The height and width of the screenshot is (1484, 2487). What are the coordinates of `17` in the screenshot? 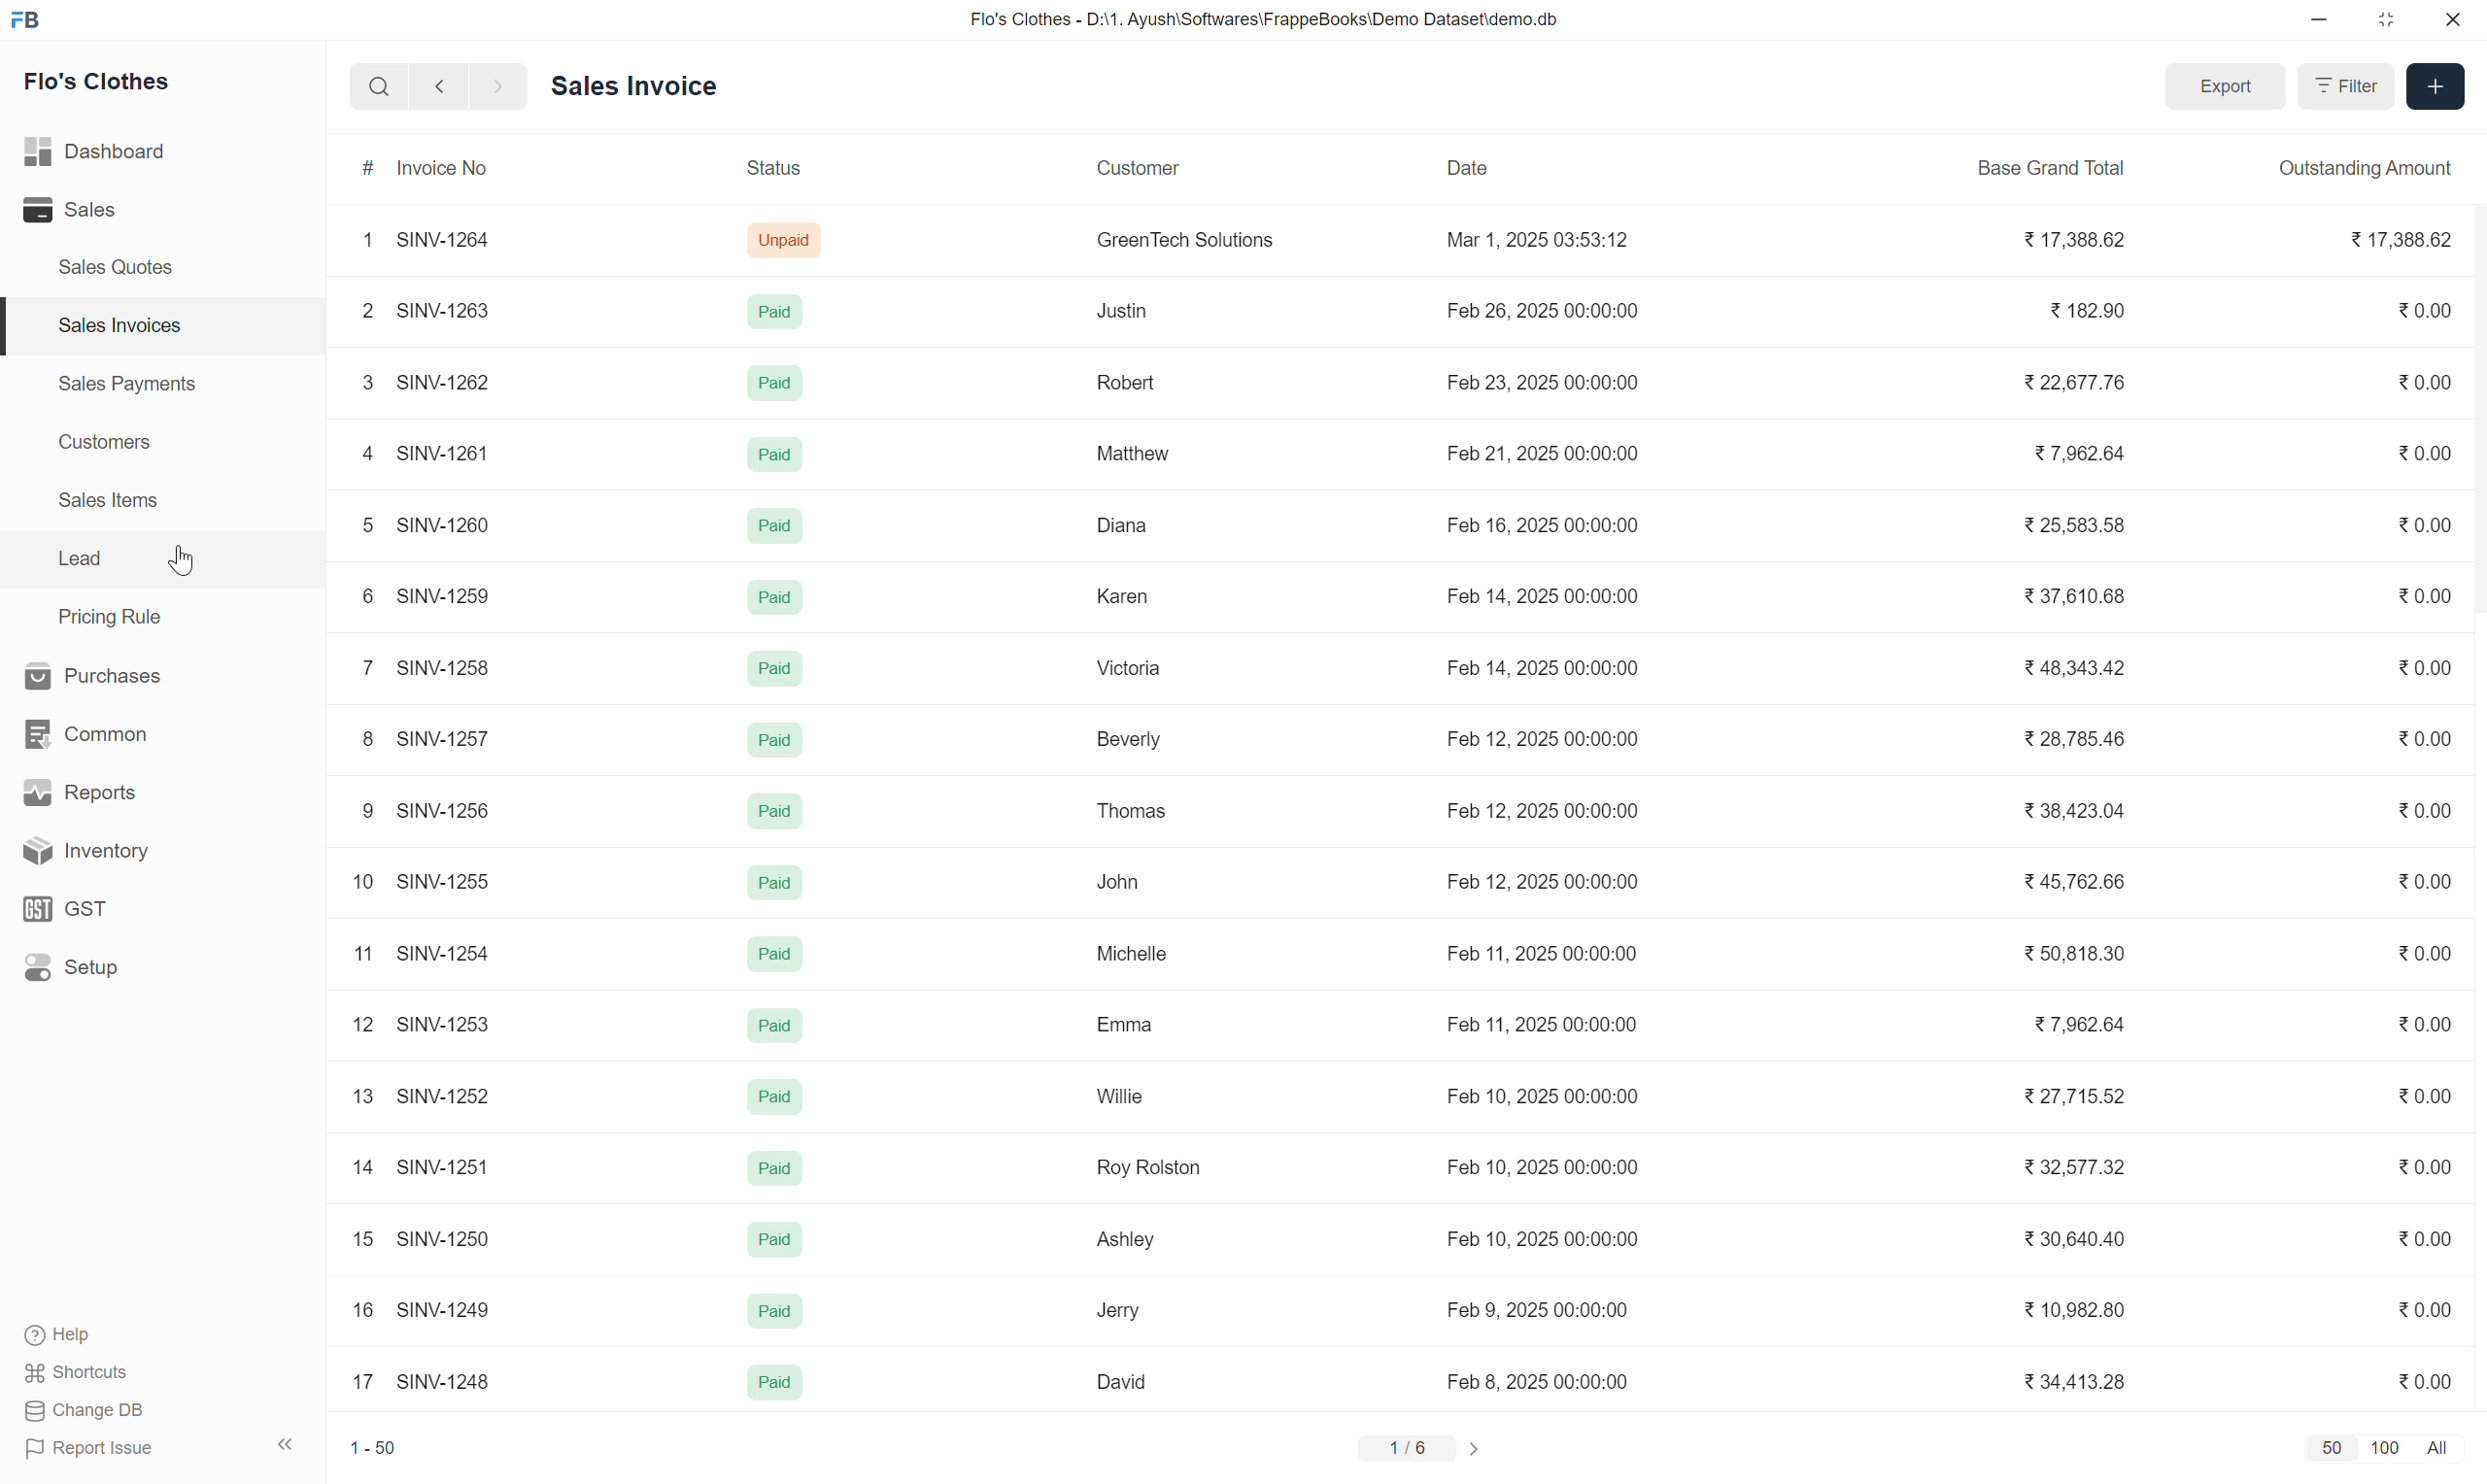 It's located at (355, 1382).